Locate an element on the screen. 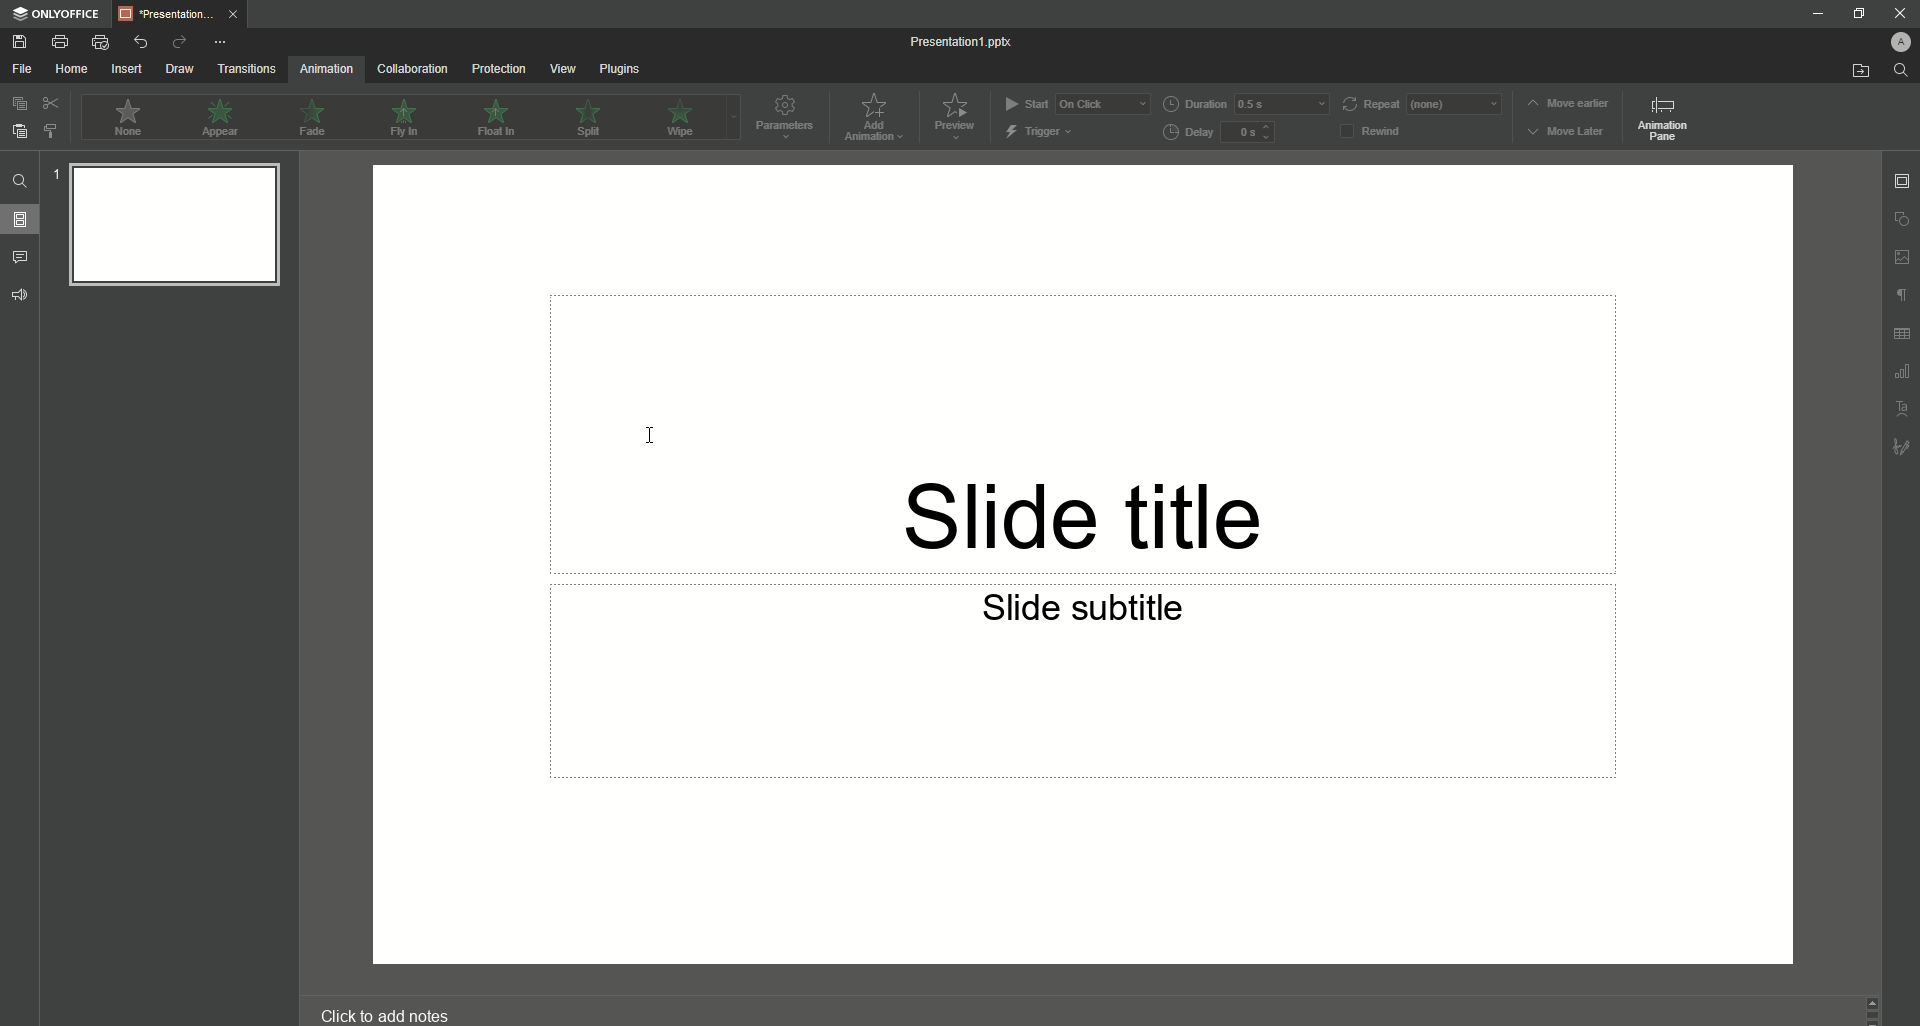 Image resolution: width=1920 pixels, height=1026 pixels. Add Animation is located at coordinates (877, 117).